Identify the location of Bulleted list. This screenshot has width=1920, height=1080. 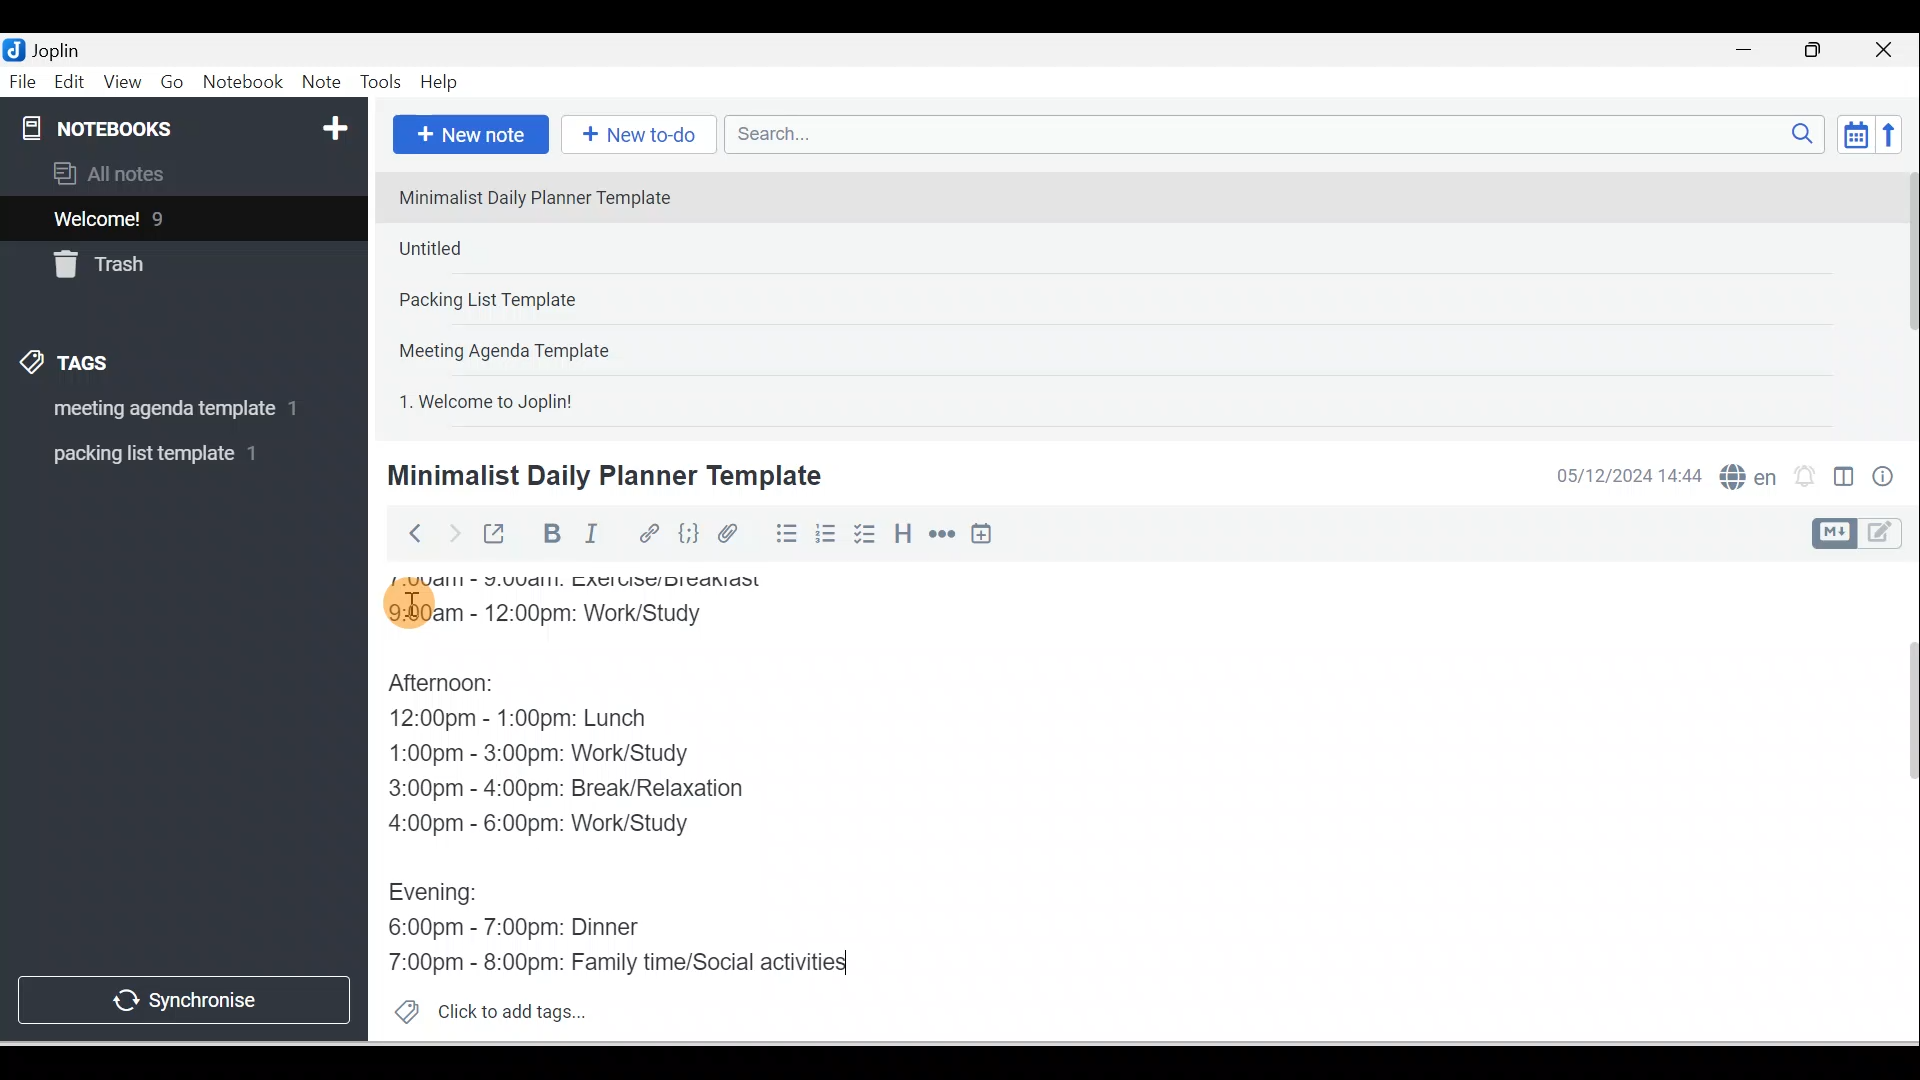
(782, 533).